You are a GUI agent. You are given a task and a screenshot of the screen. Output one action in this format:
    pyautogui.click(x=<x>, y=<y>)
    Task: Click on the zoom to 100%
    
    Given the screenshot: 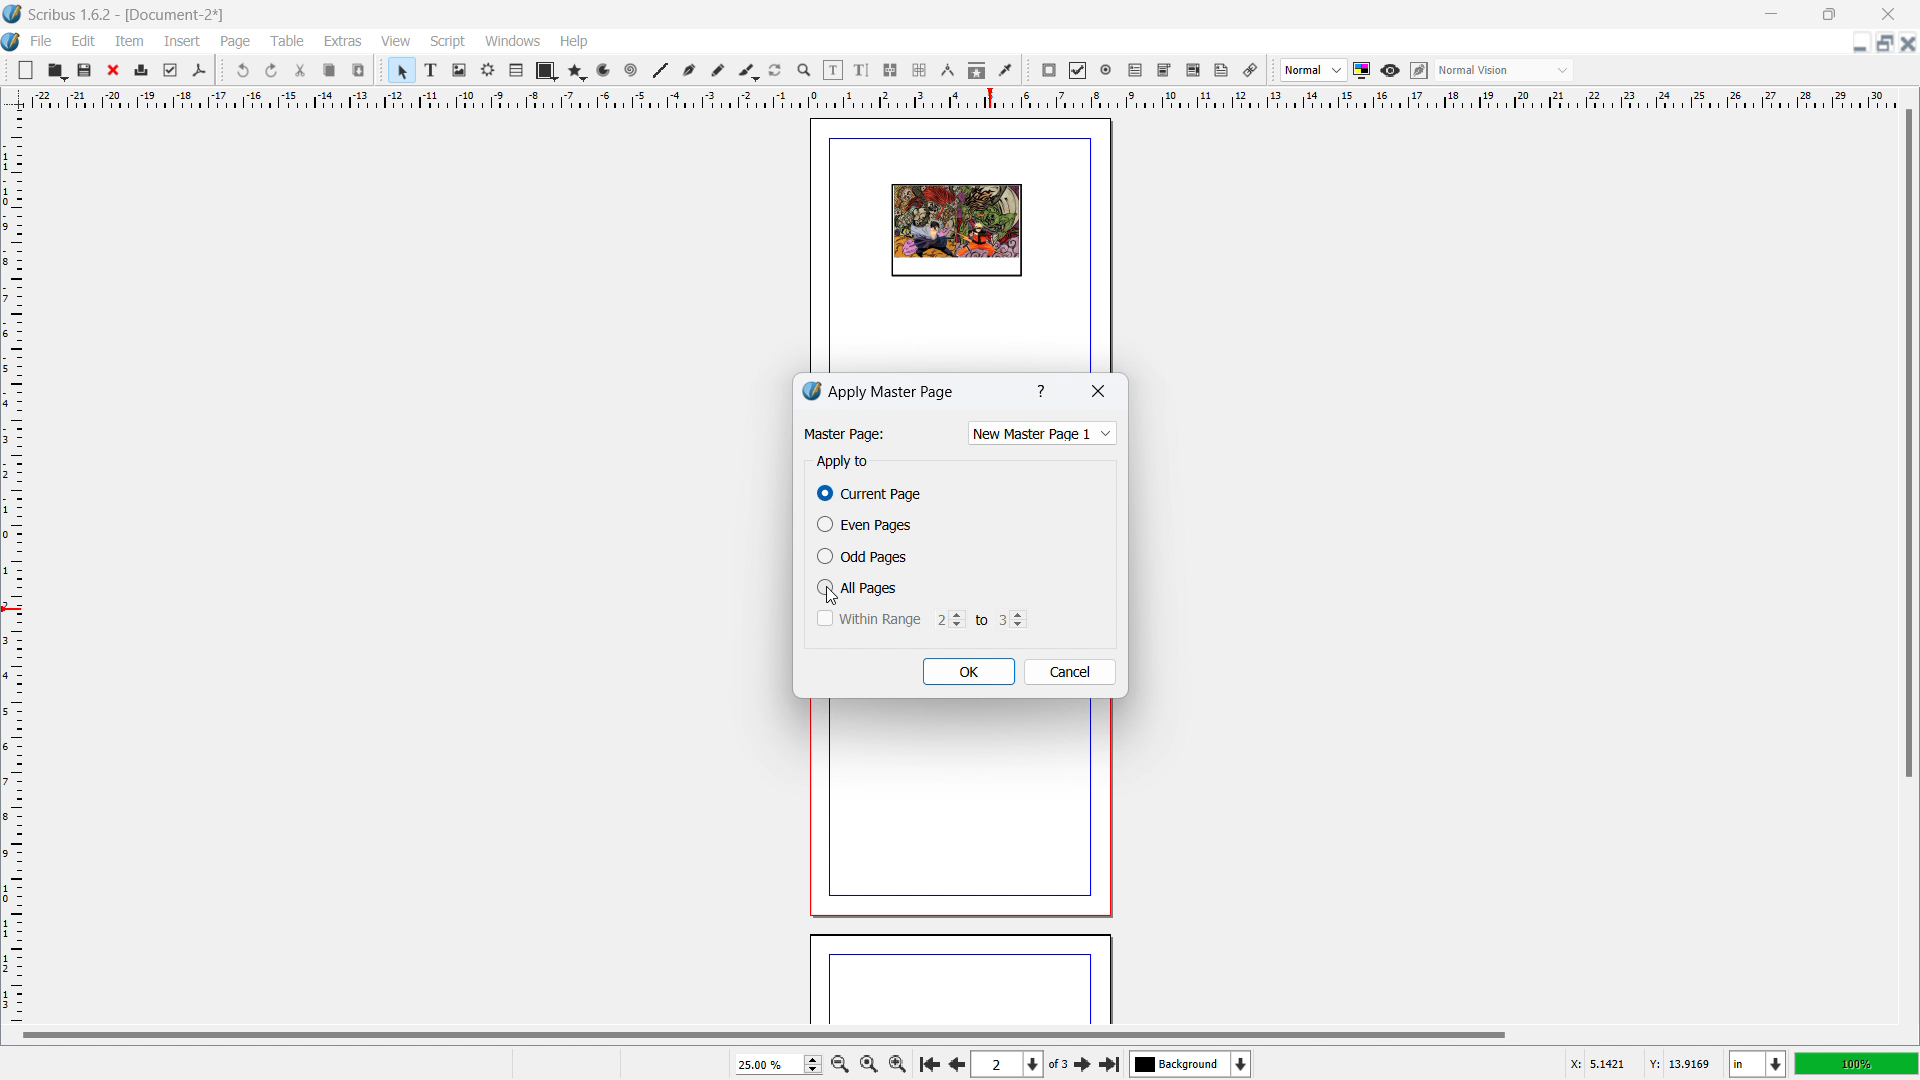 What is the action you would take?
    pyautogui.click(x=868, y=1062)
    